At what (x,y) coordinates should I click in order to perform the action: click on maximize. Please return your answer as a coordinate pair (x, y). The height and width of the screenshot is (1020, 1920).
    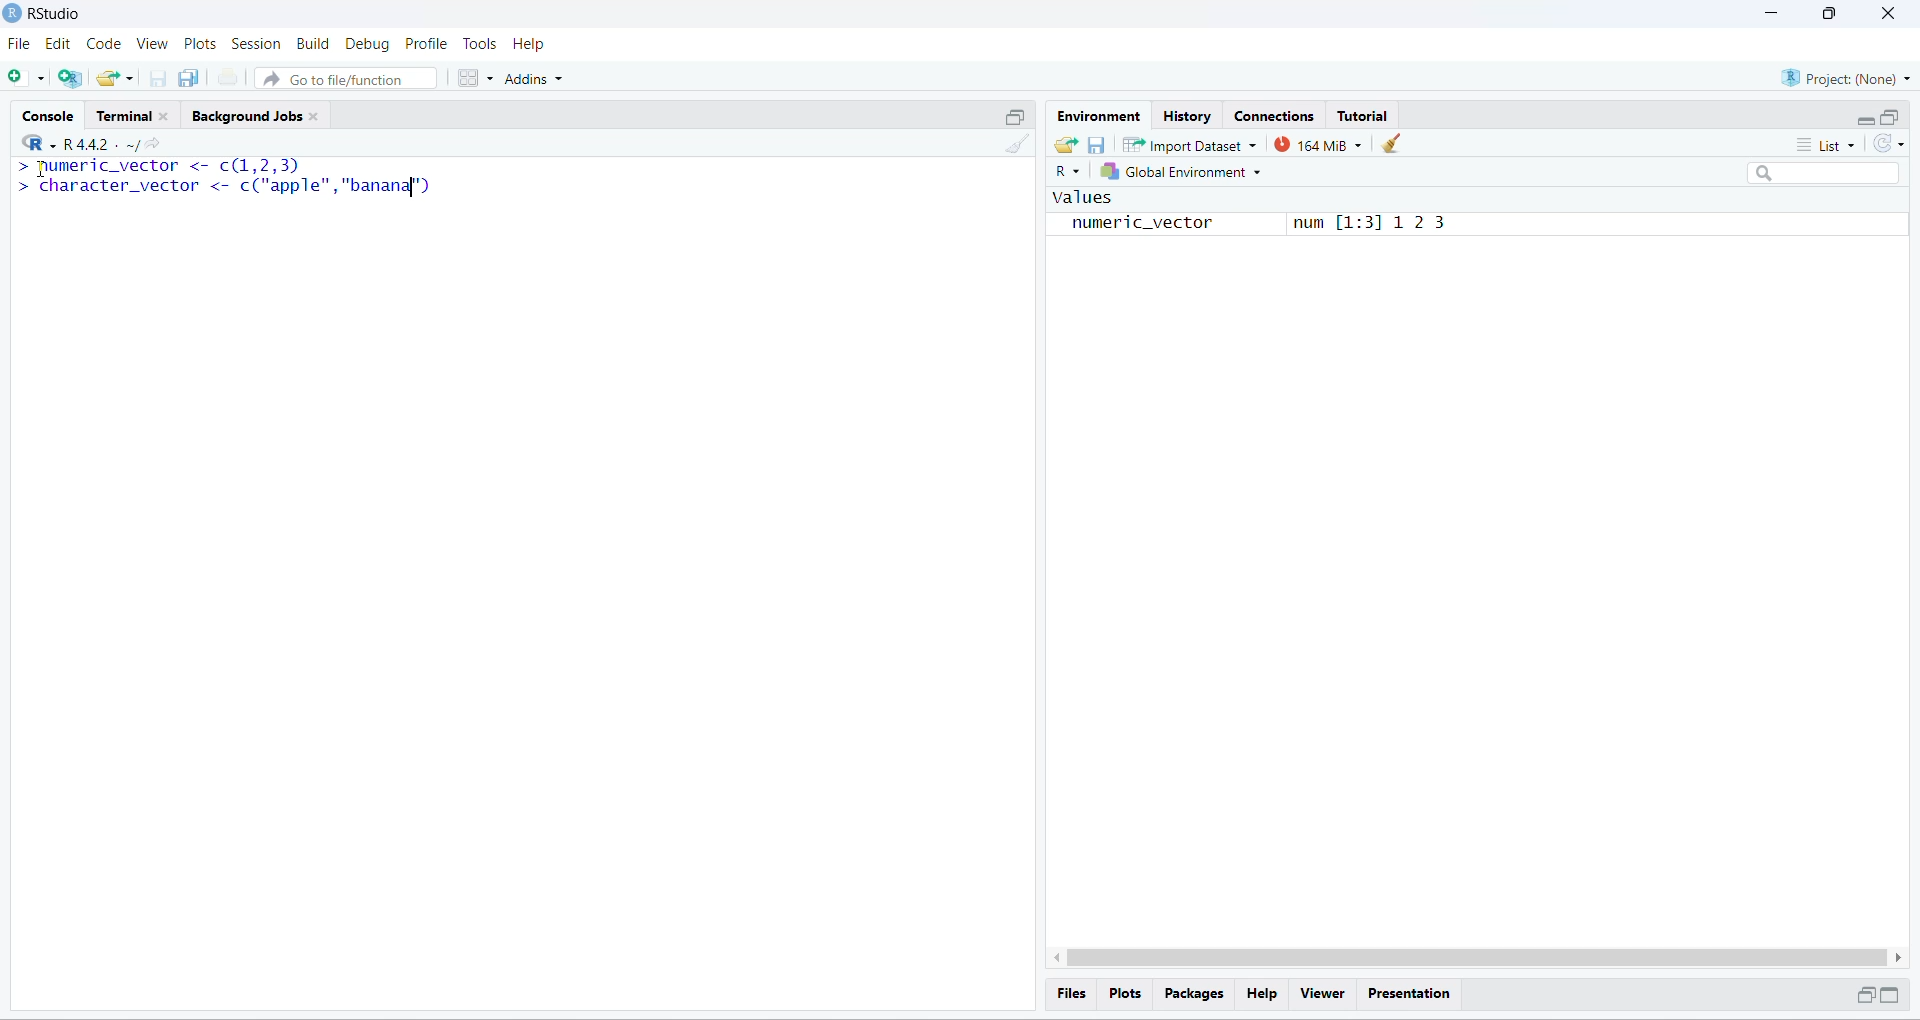
    Looking at the image, I should click on (1015, 116).